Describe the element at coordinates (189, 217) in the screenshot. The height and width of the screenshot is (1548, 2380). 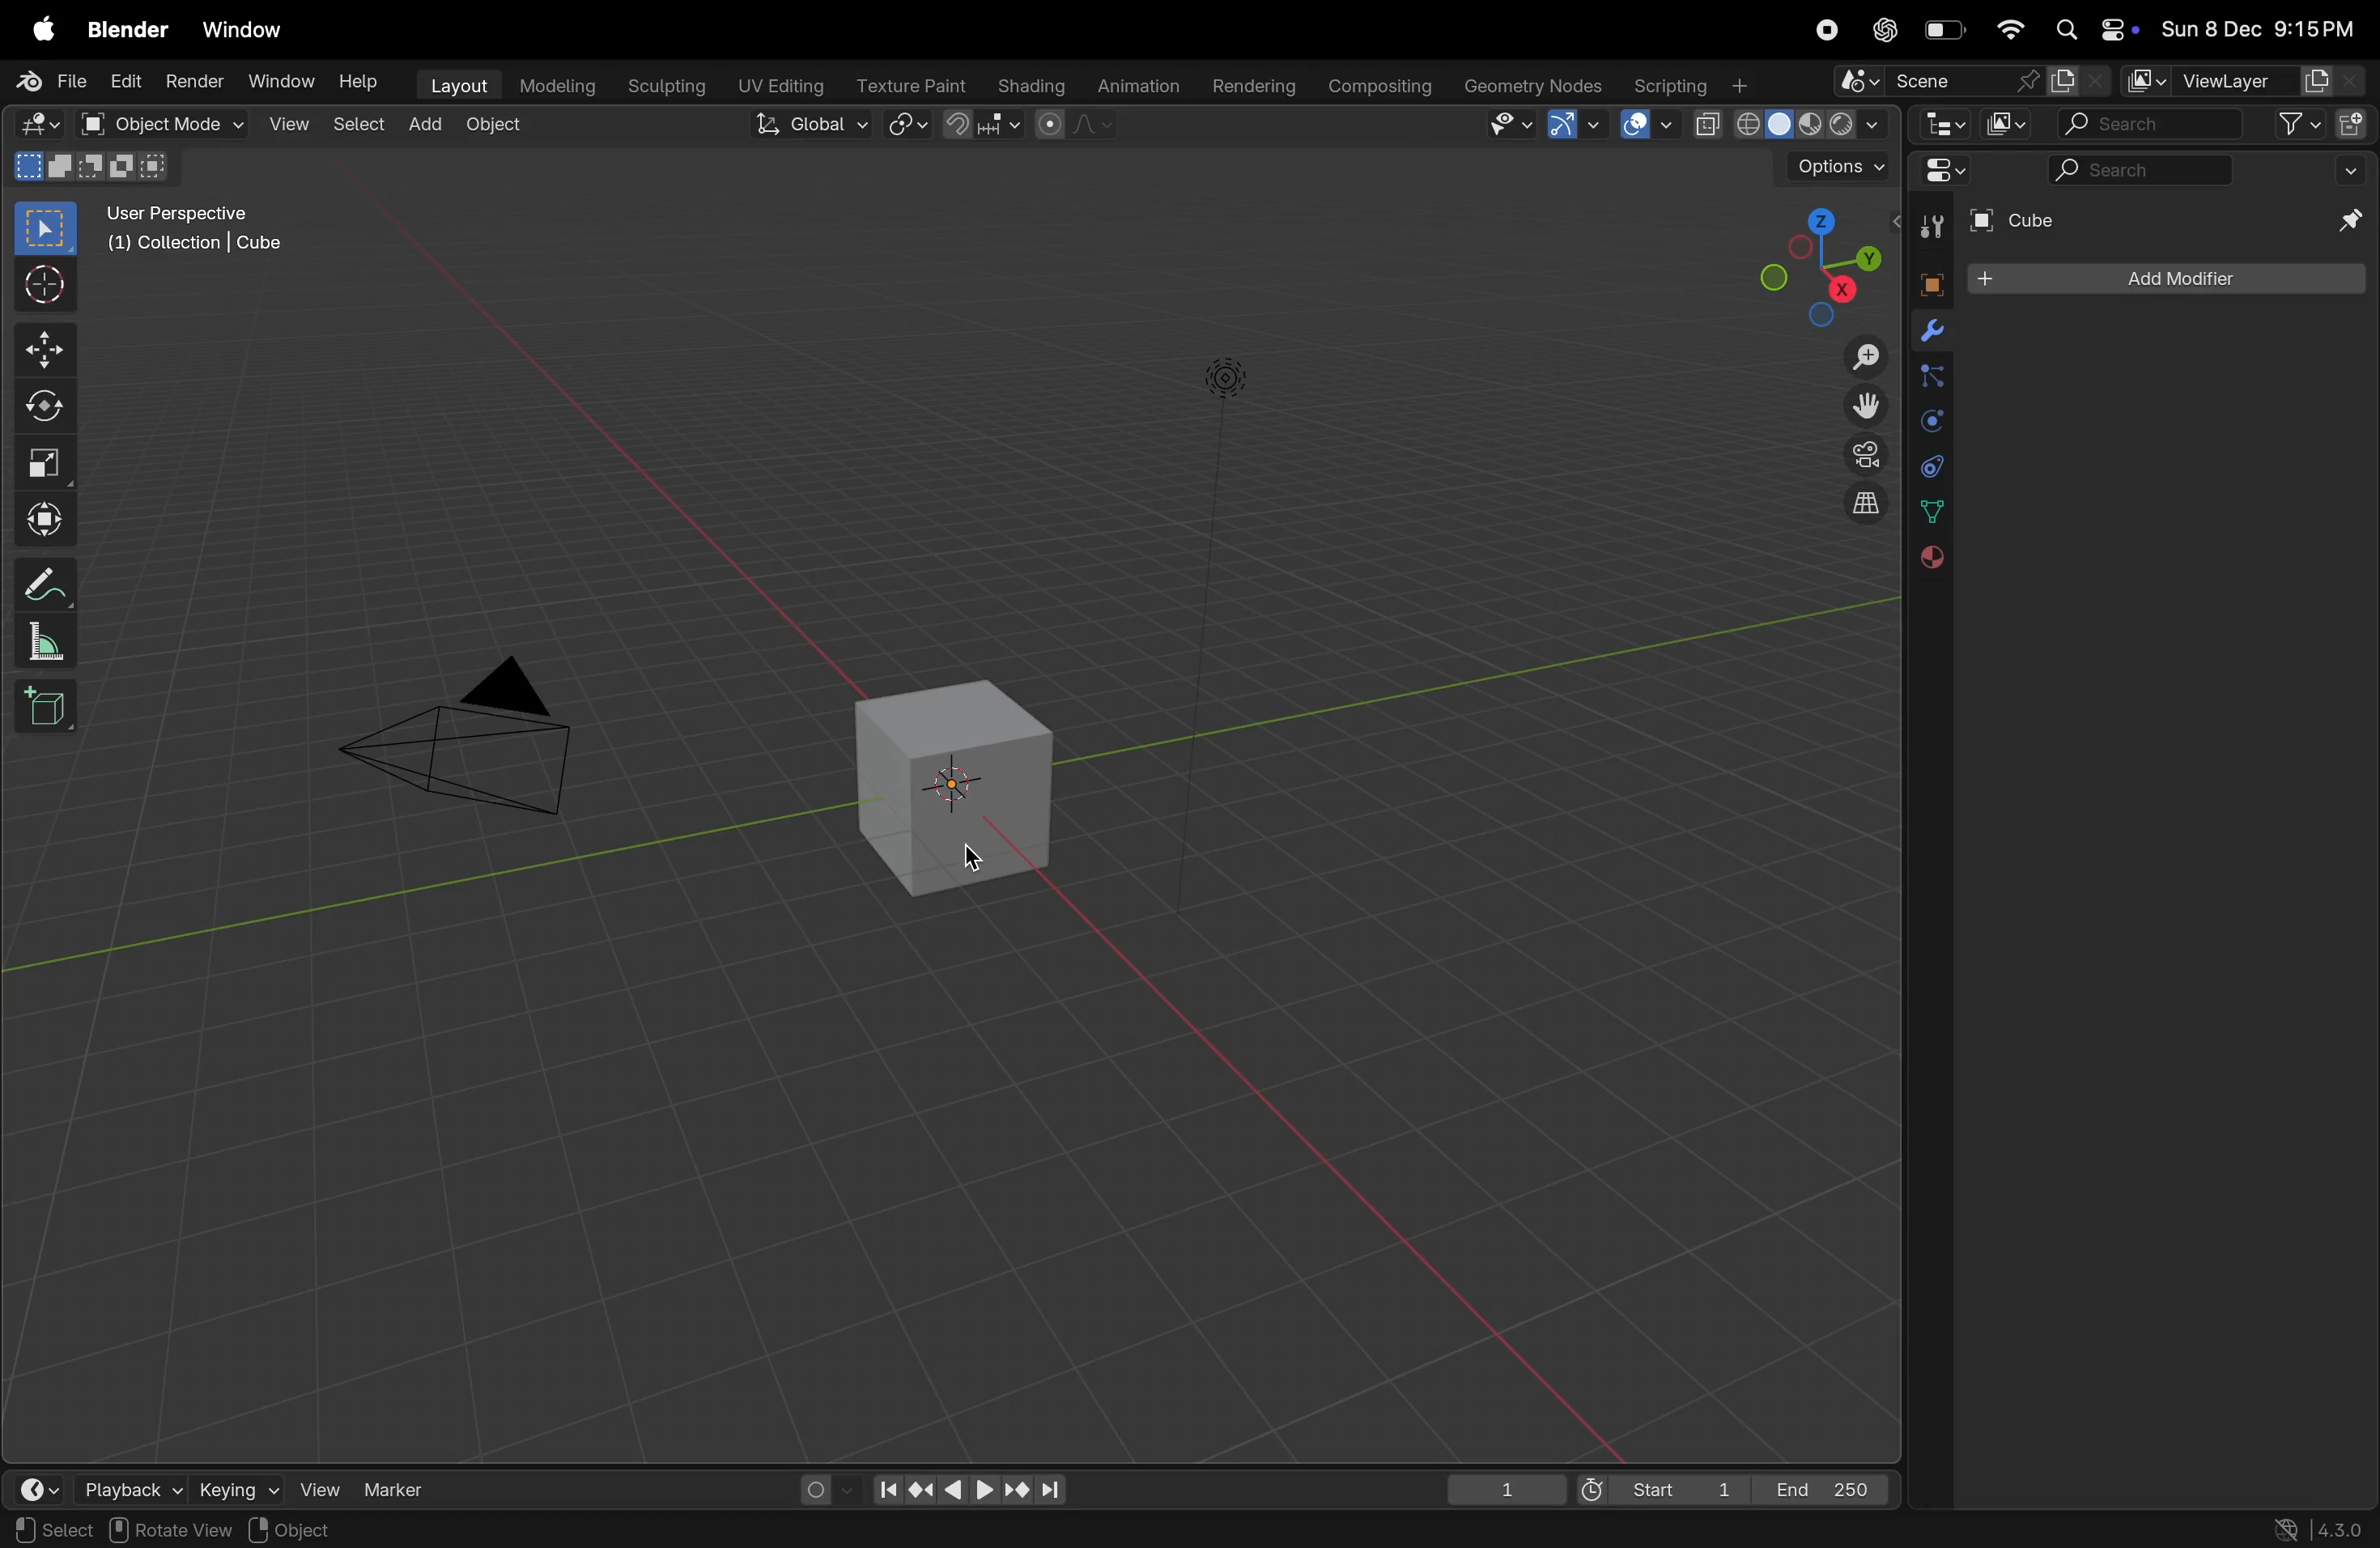
I see `use erception` at that location.